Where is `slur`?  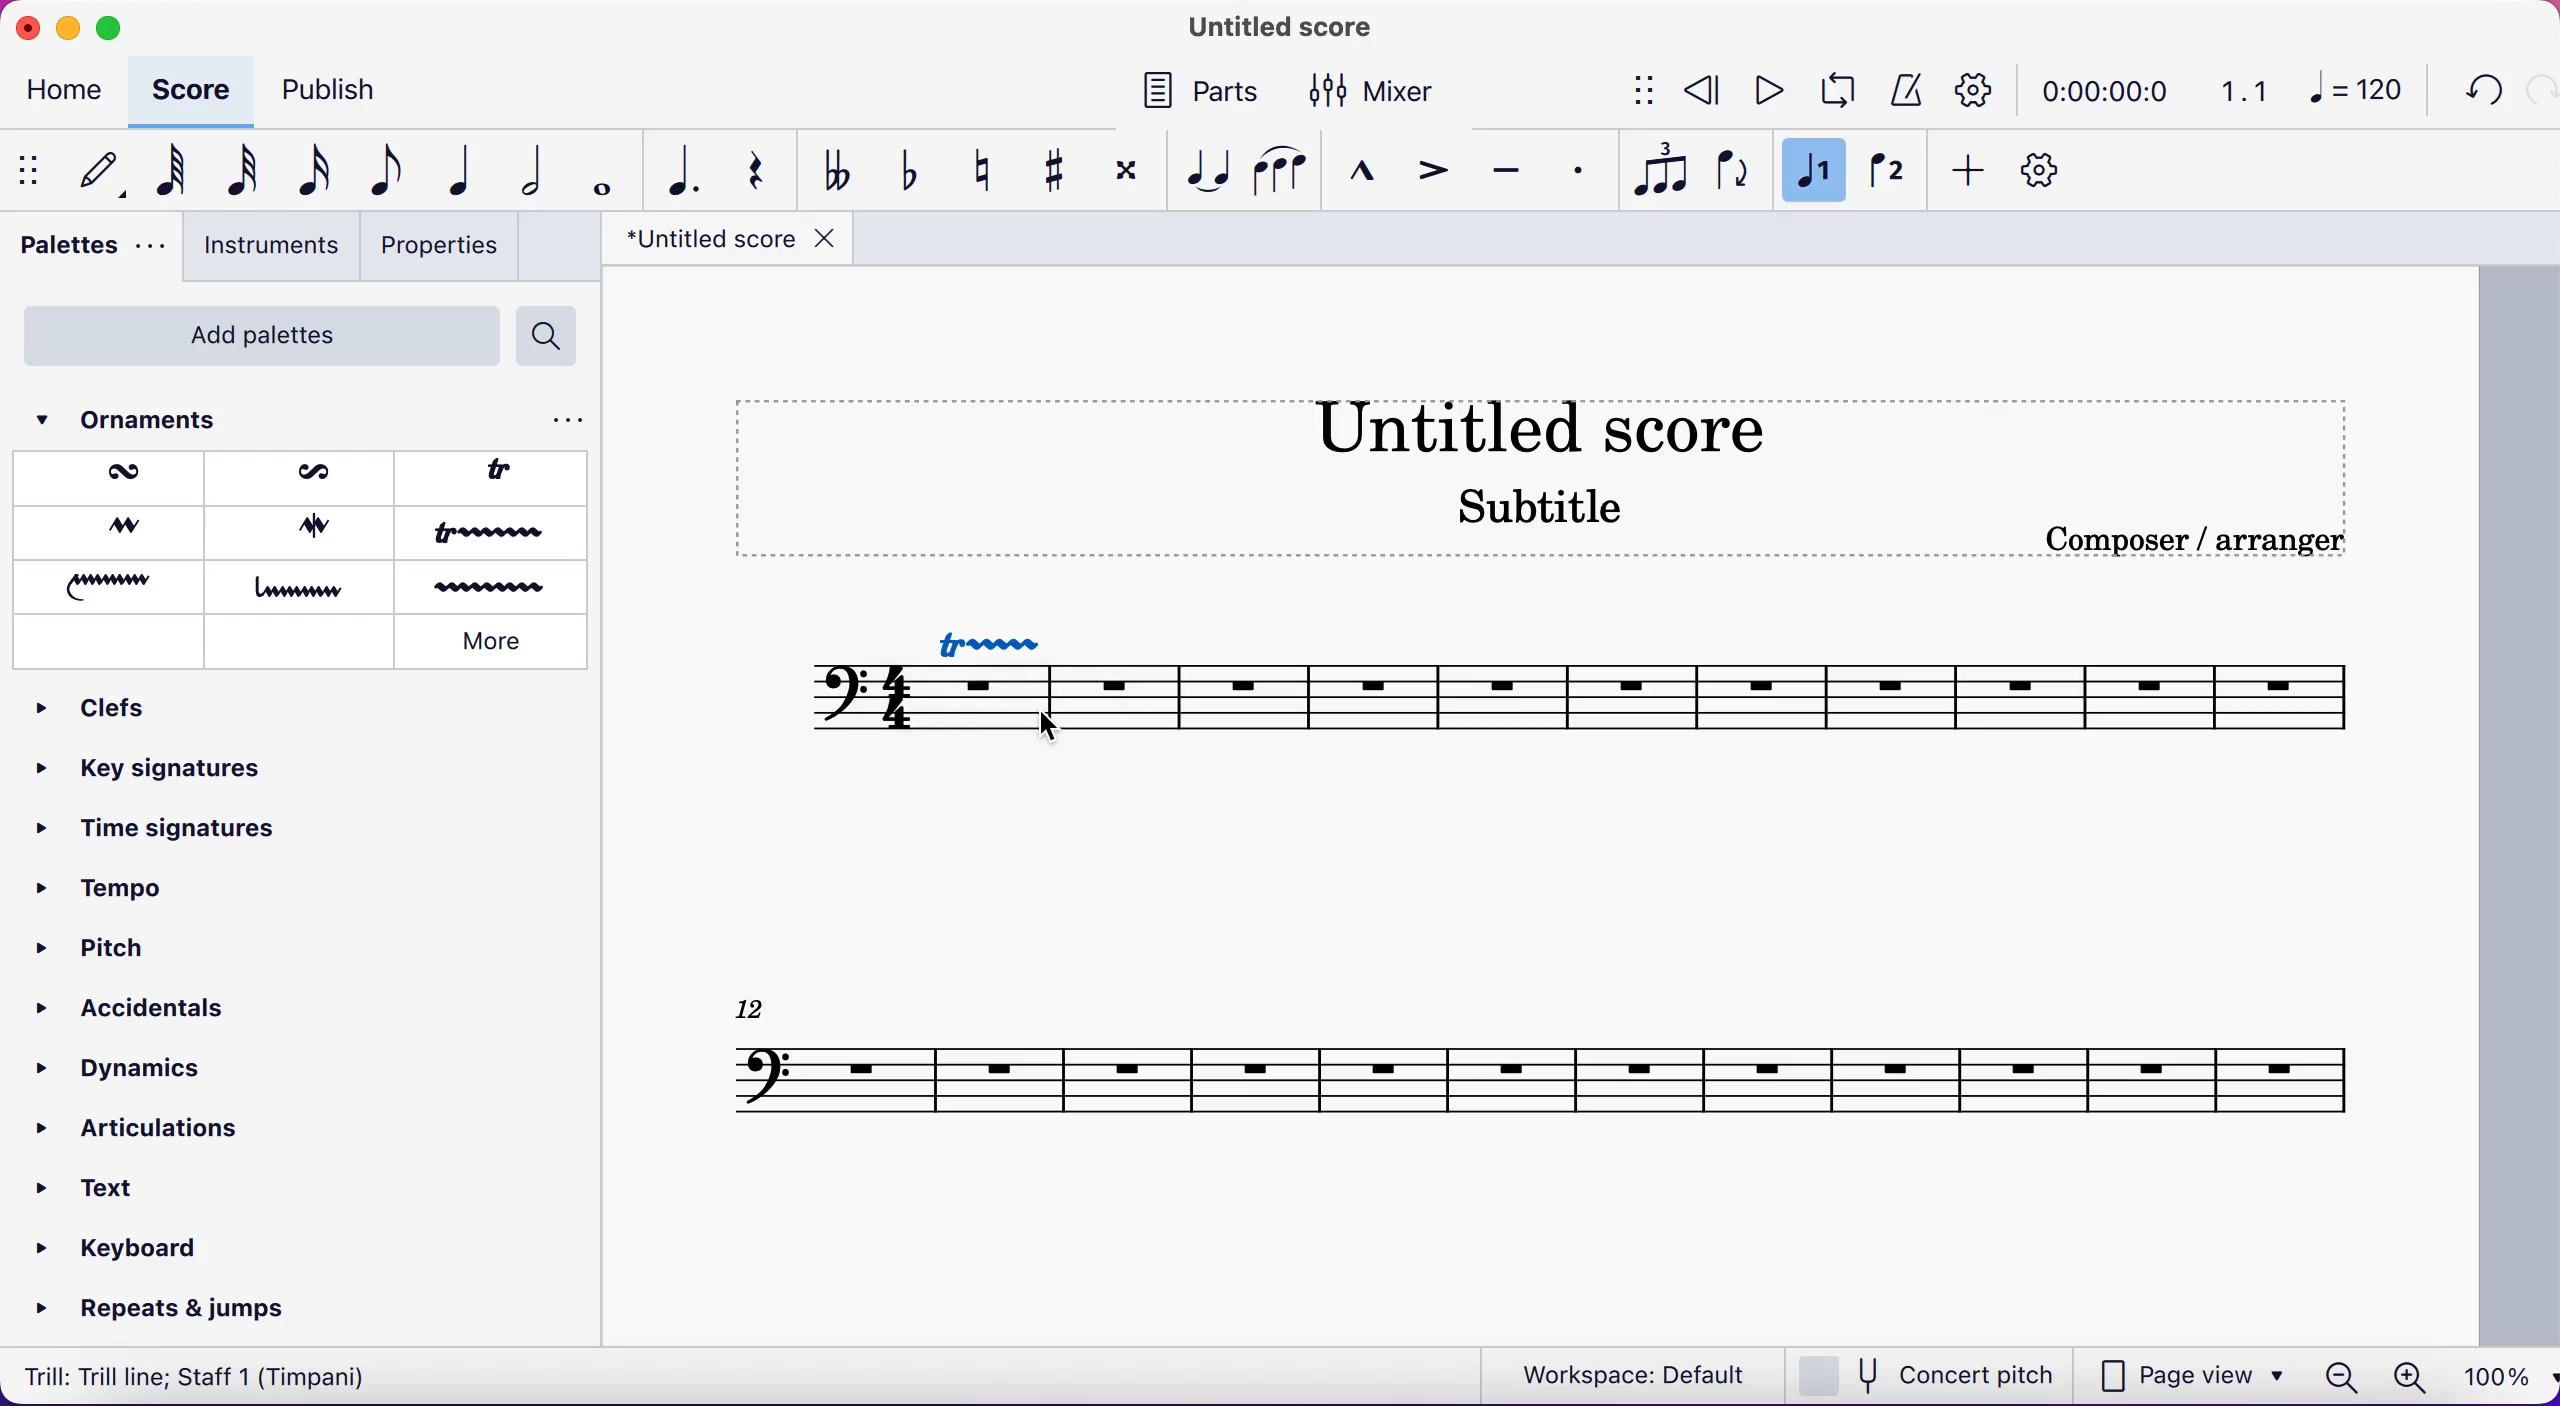
slur is located at coordinates (1280, 171).